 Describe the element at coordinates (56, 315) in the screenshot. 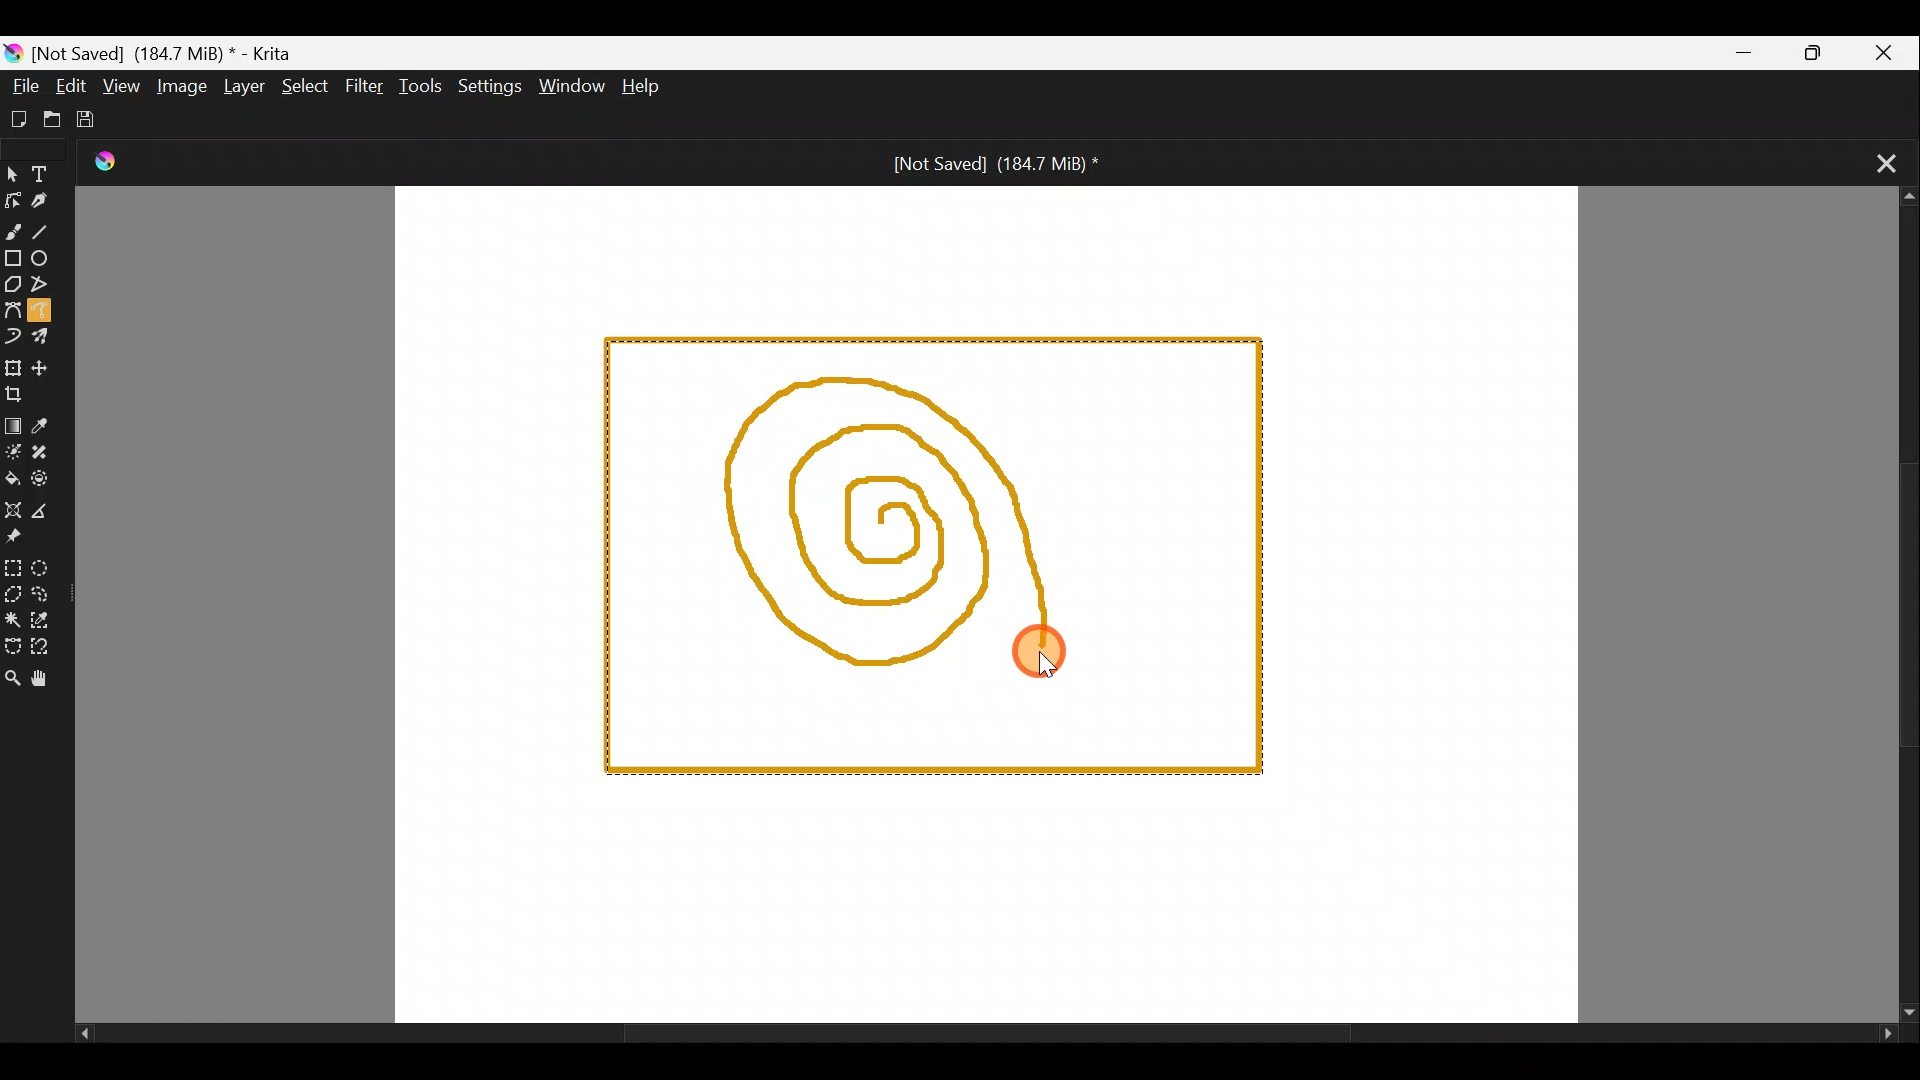

I see `Freehand path tool` at that location.